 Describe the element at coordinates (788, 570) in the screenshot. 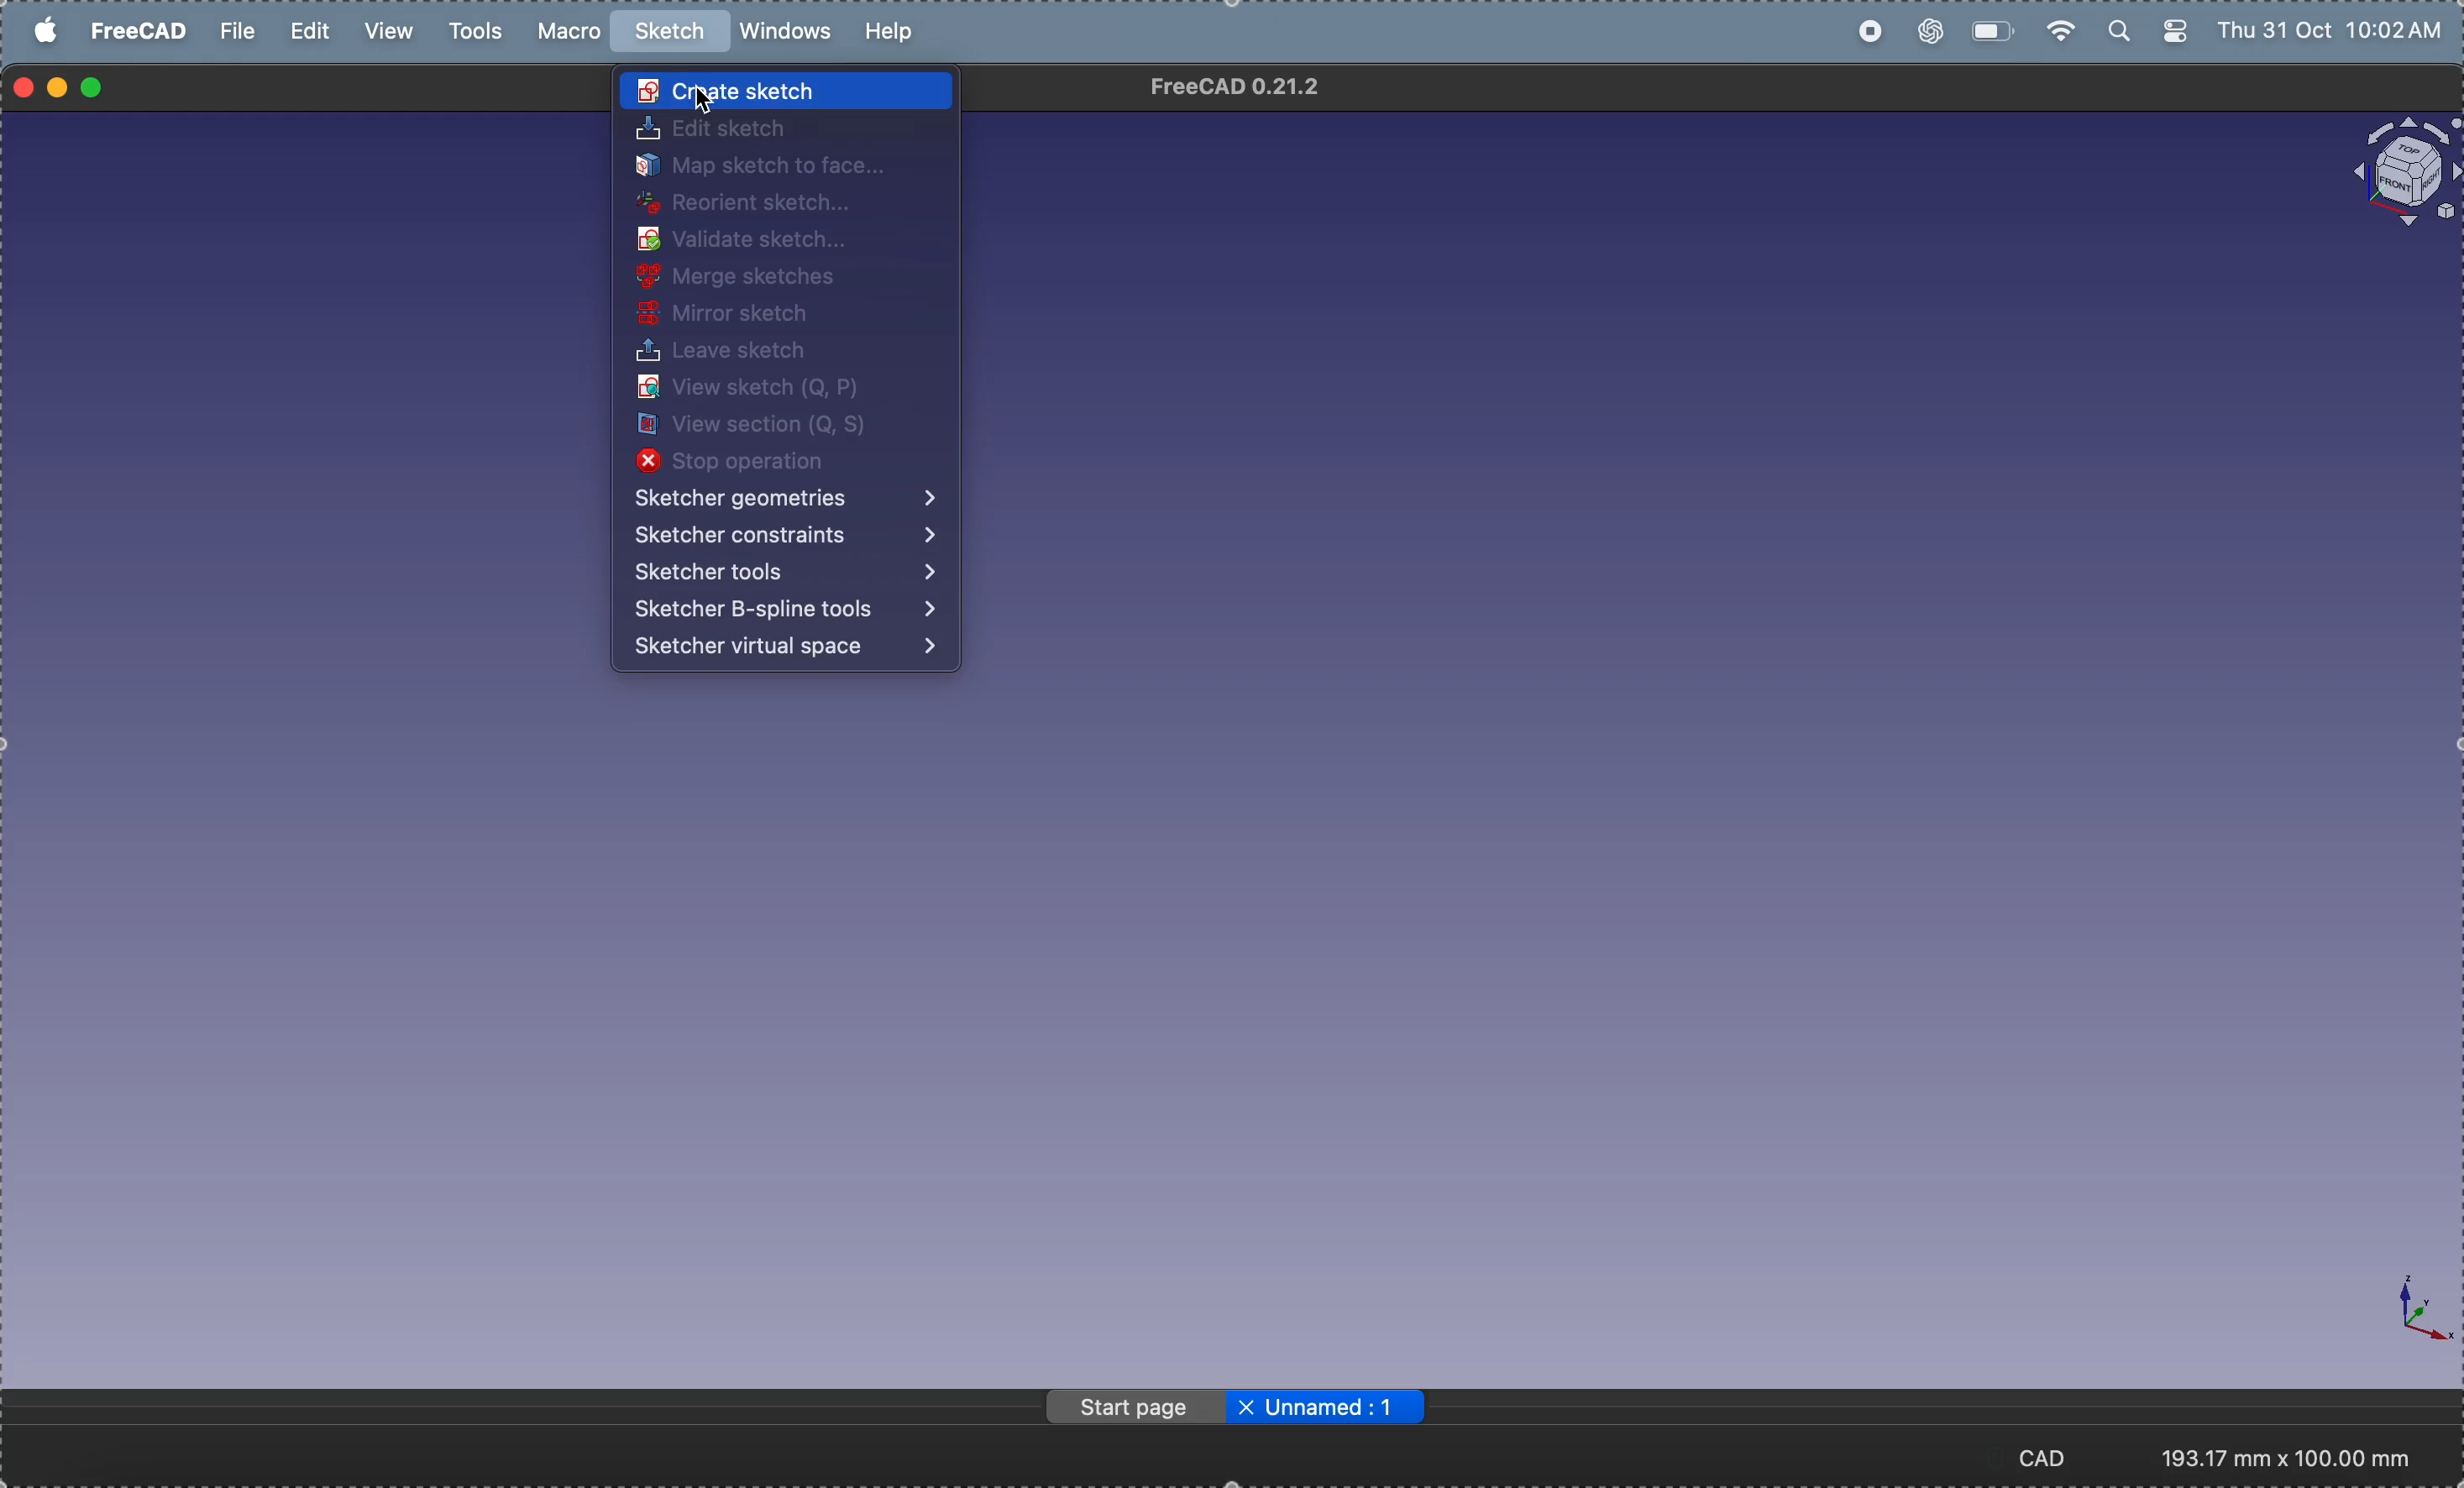

I see `sketcher tools` at that location.